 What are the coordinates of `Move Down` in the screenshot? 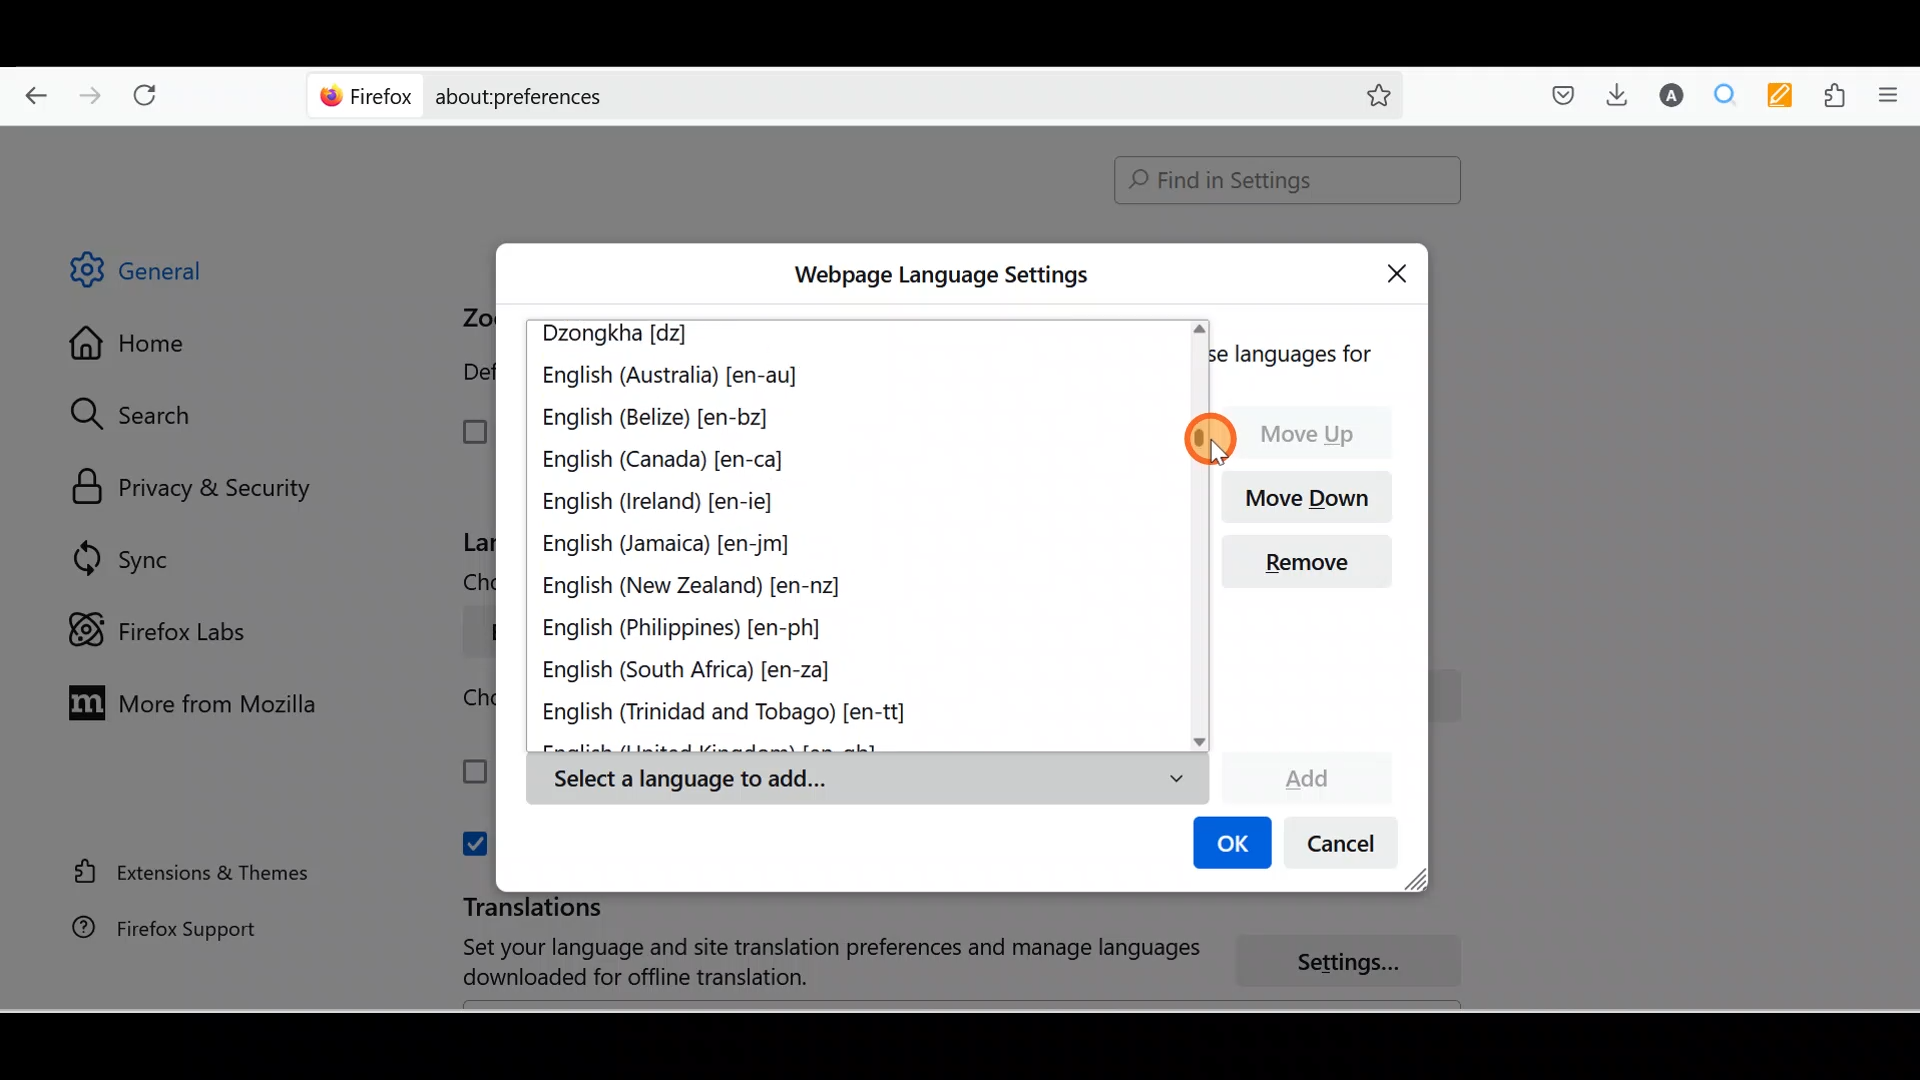 It's located at (1315, 495).